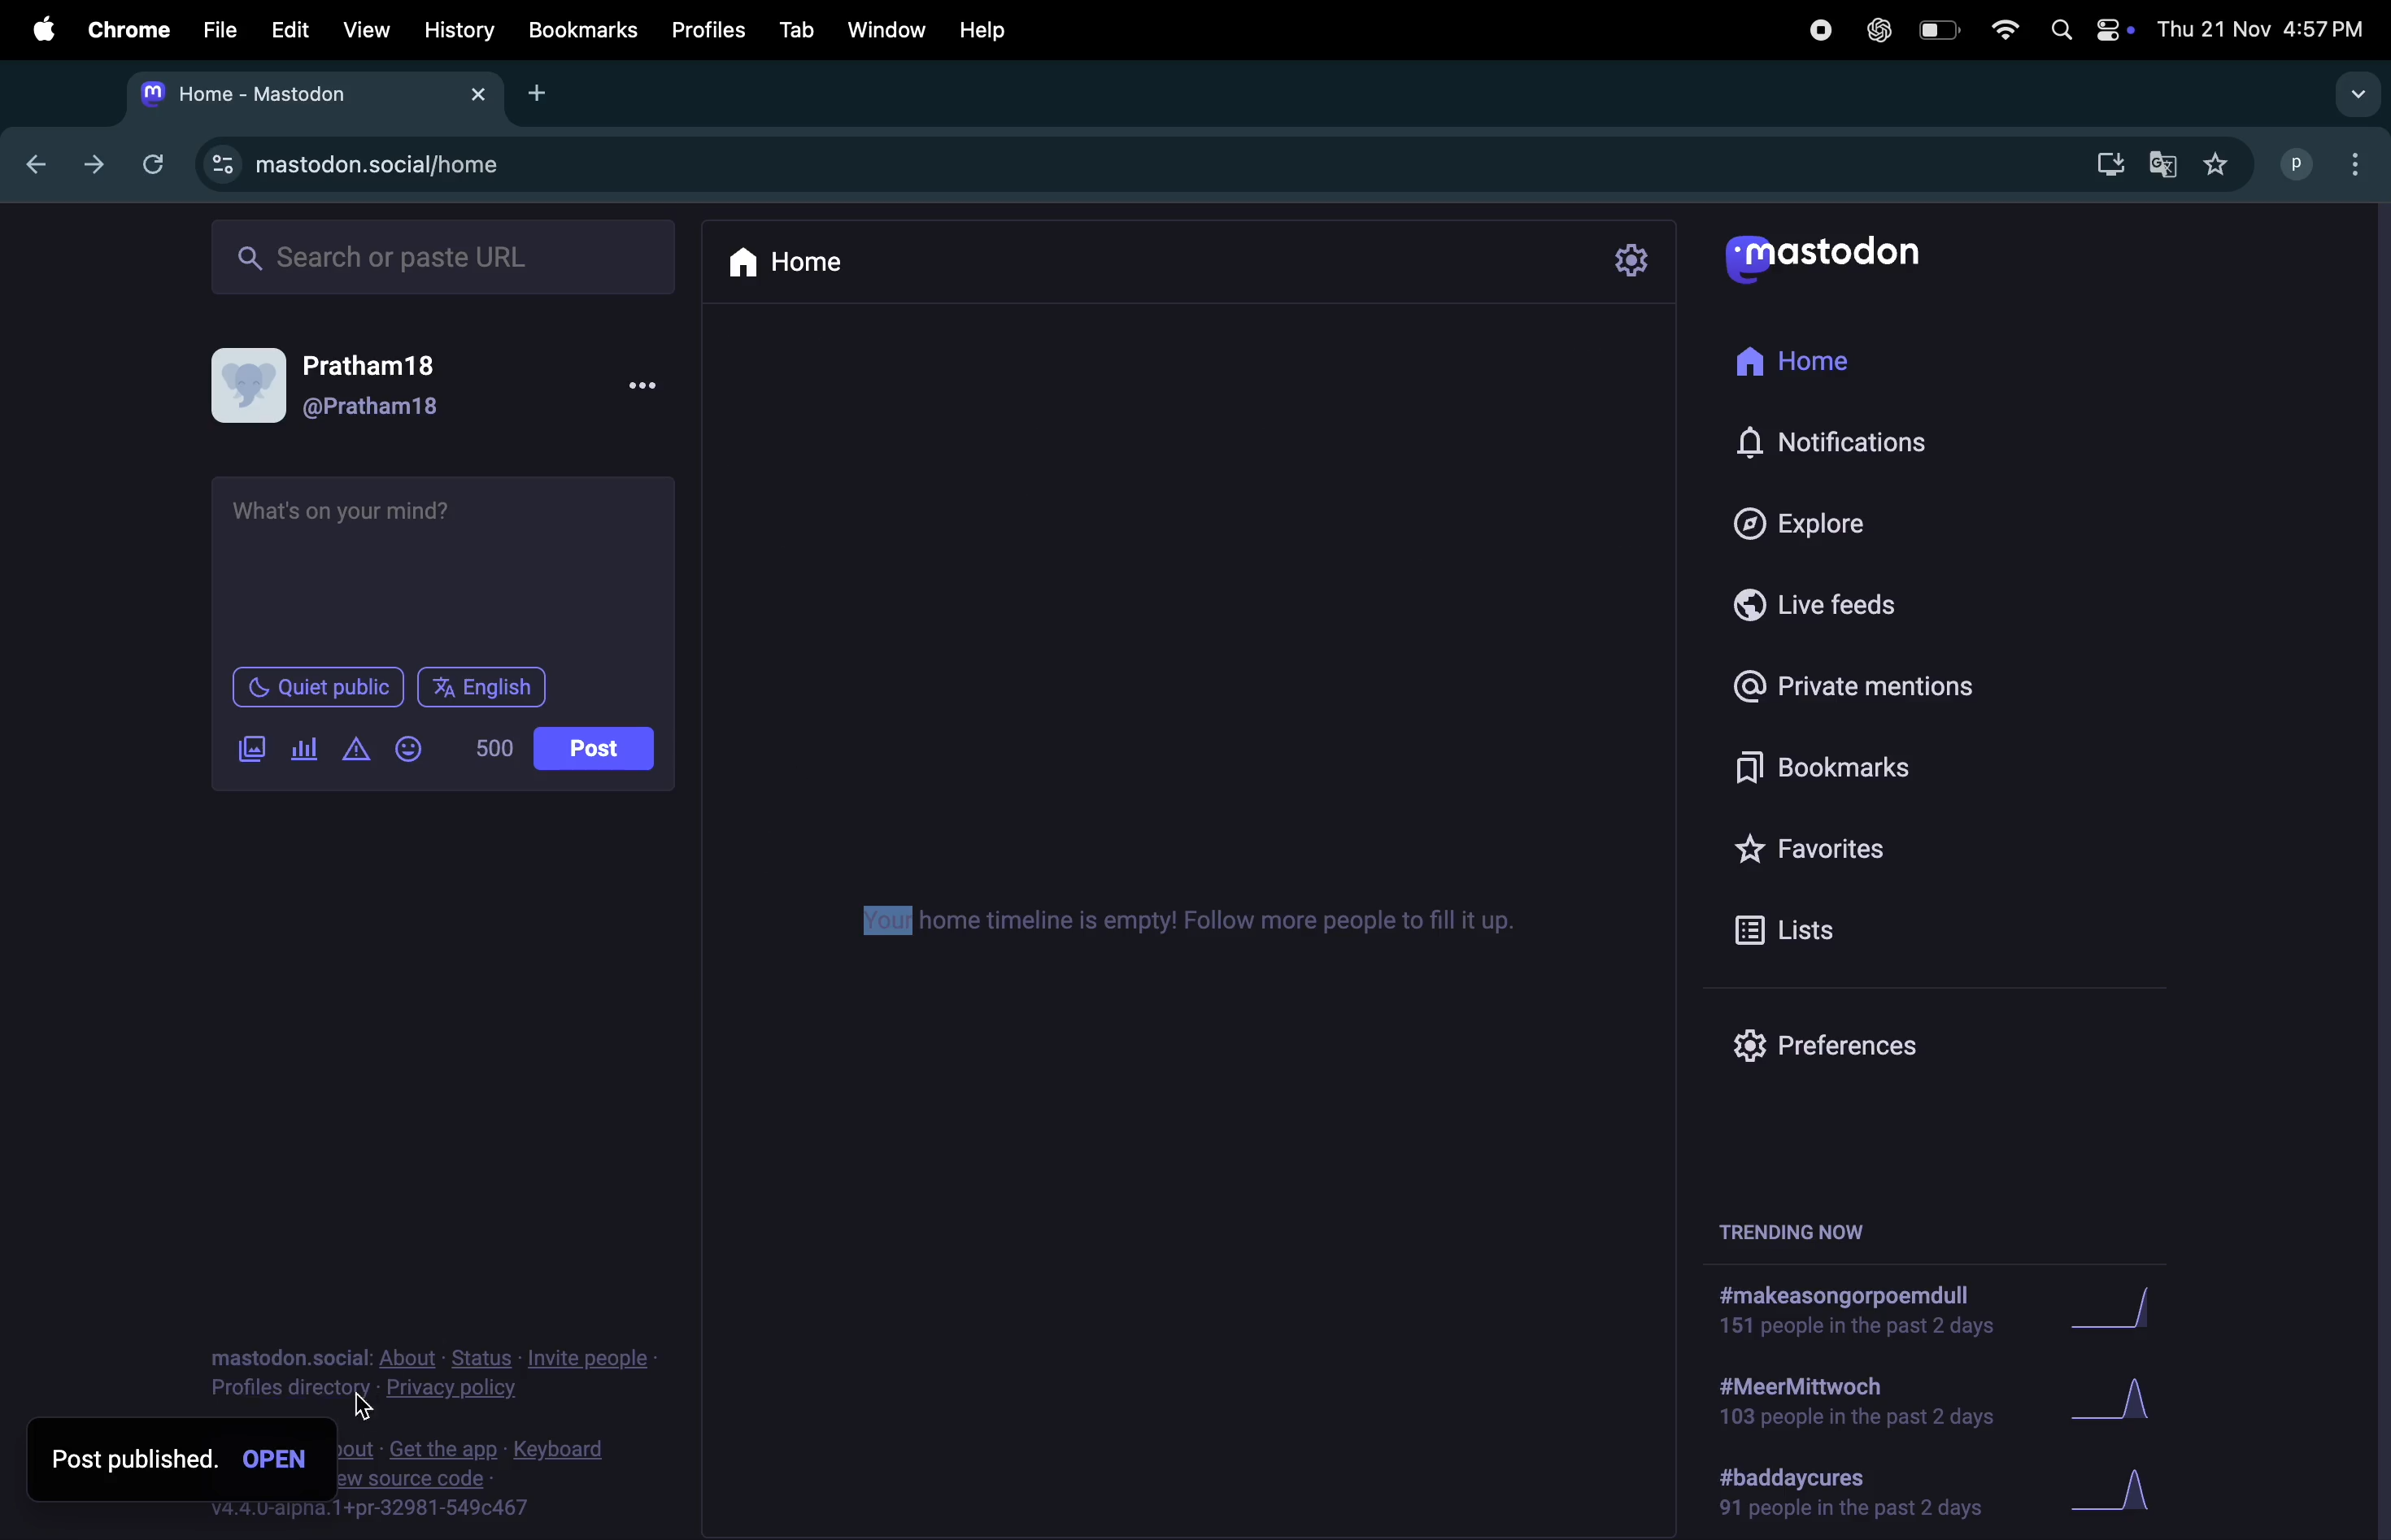  What do you see at coordinates (2114, 1400) in the screenshot?
I see `graph` at bounding box center [2114, 1400].